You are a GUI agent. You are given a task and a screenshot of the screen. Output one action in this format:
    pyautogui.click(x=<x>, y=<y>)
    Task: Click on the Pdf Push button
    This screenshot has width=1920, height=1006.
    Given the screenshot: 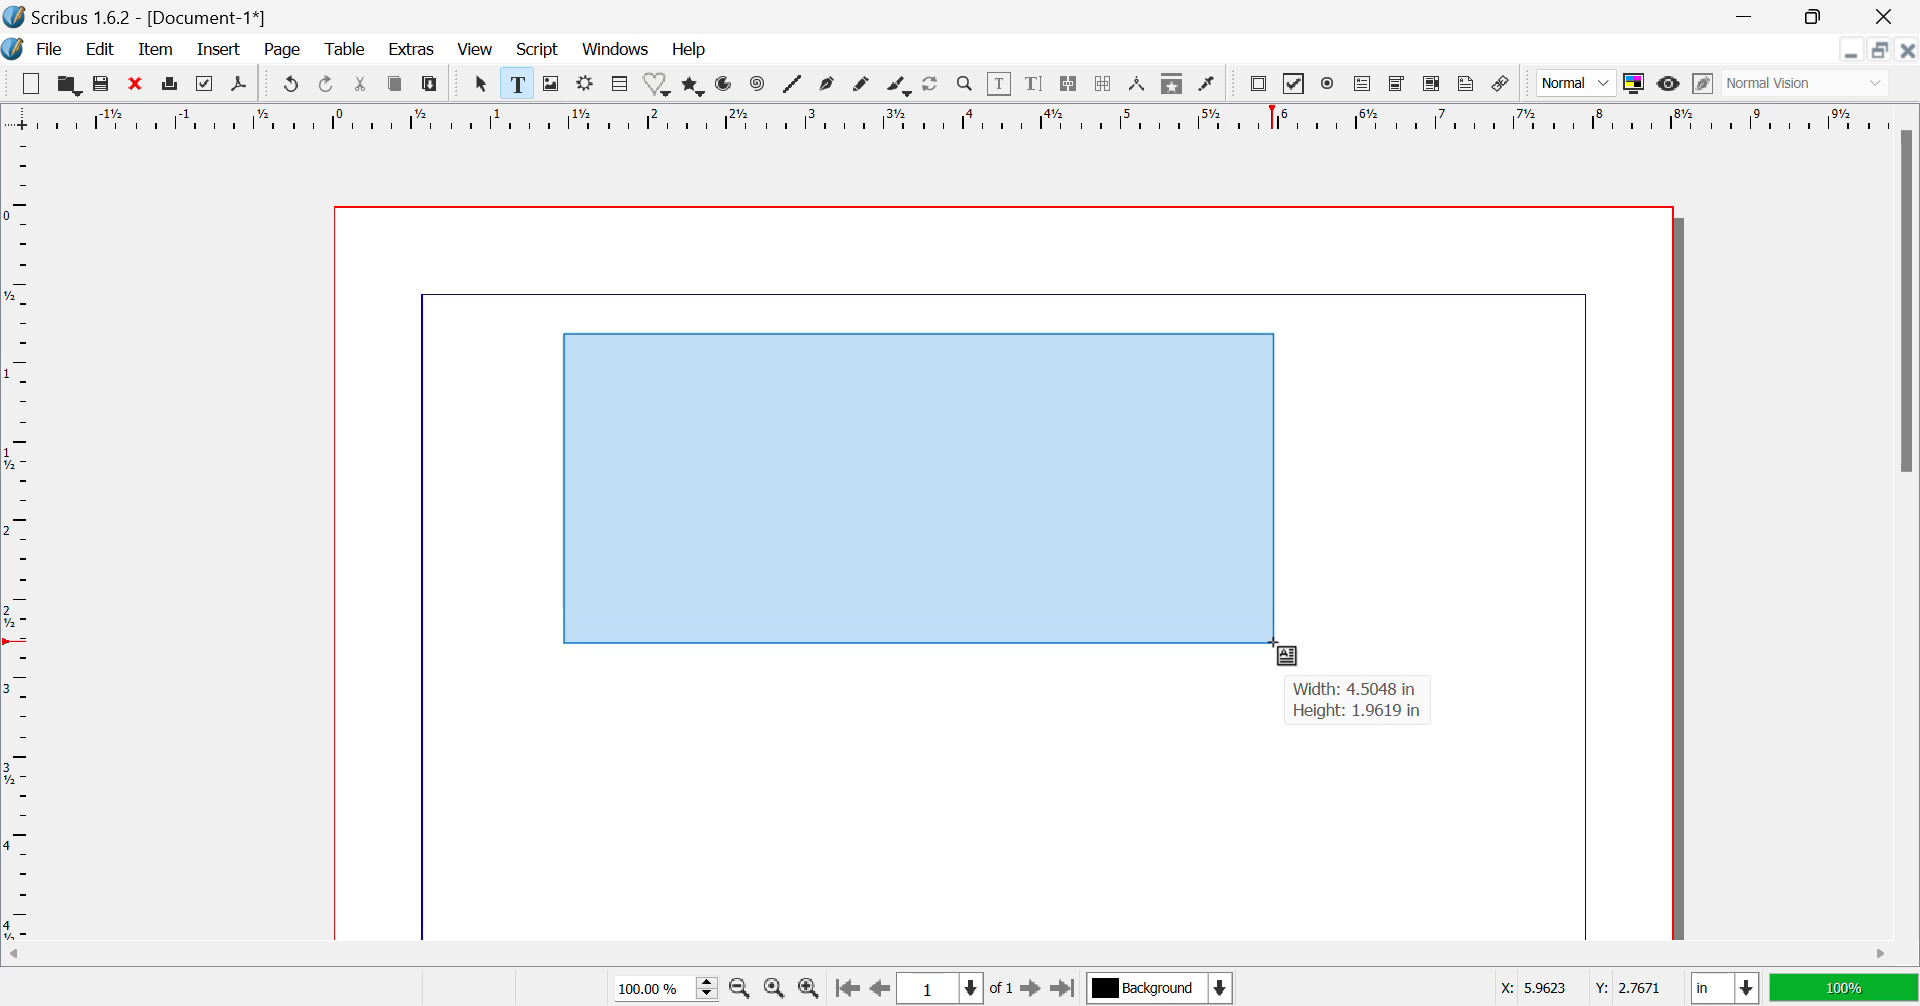 What is the action you would take?
    pyautogui.click(x=1259, y=86)
    